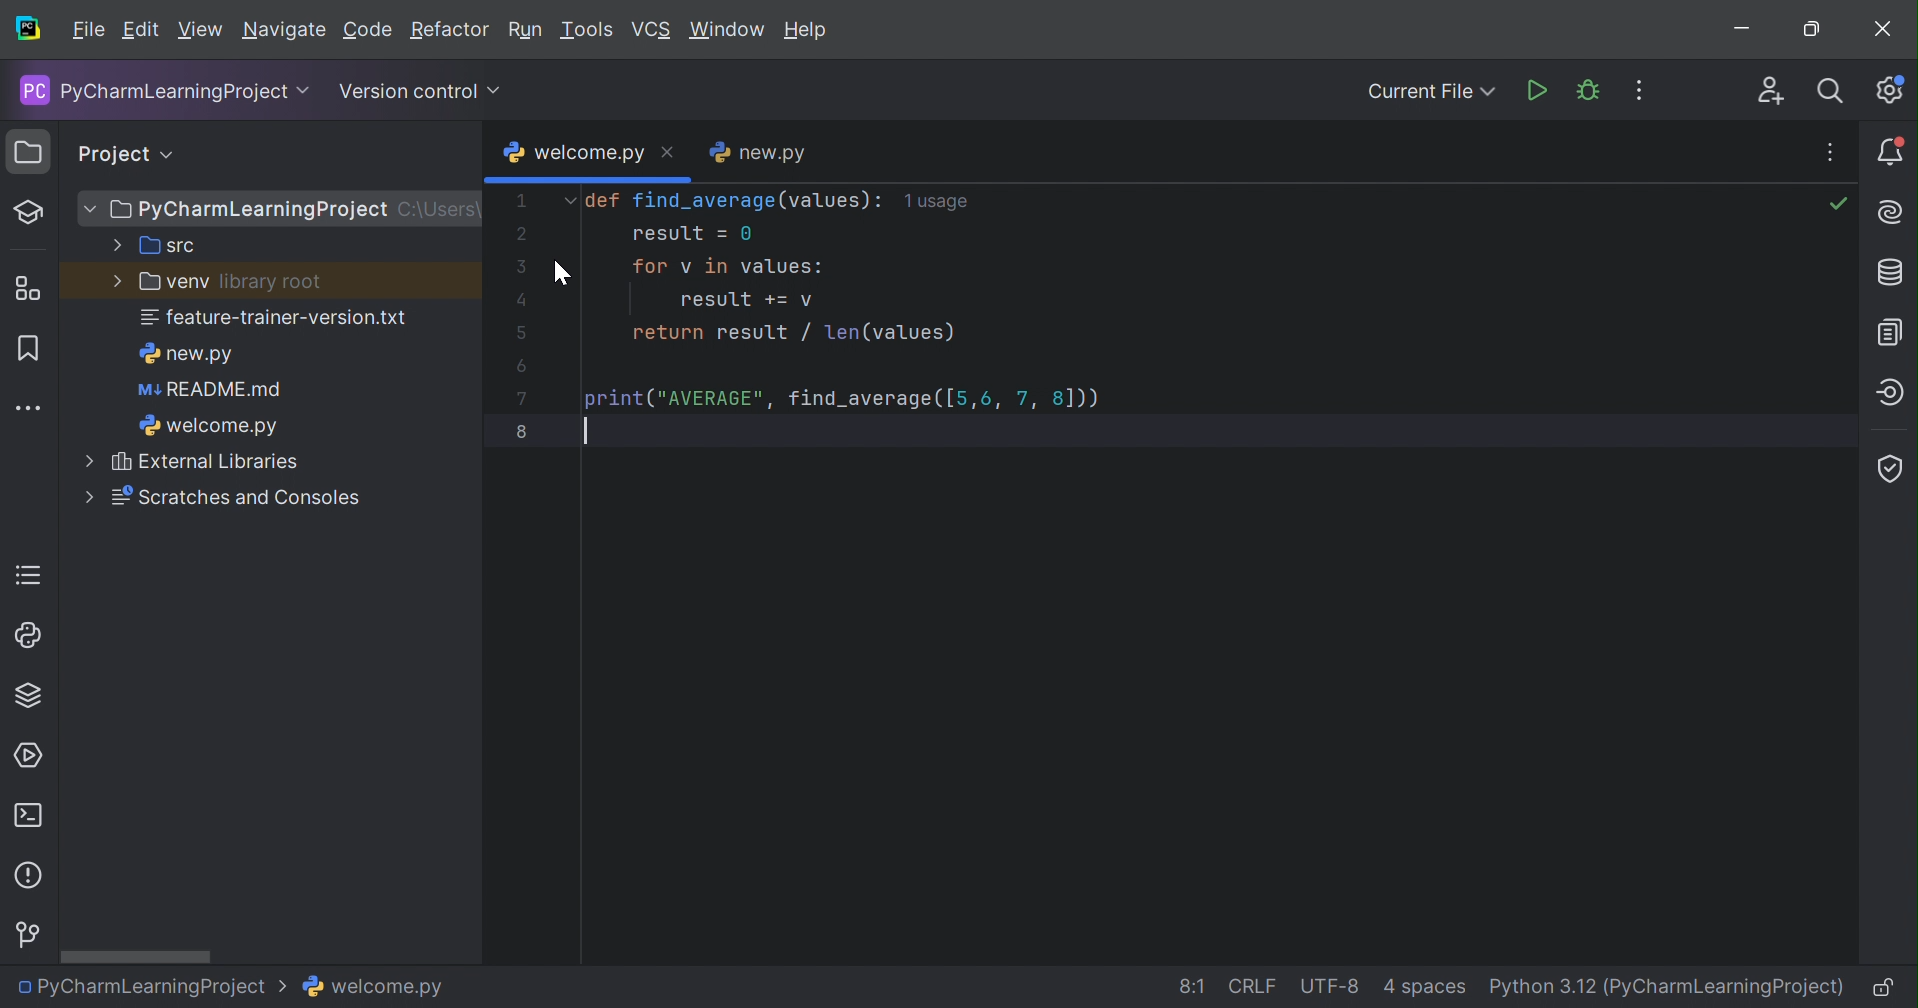  I want to click on Close, so click(1885, 30).